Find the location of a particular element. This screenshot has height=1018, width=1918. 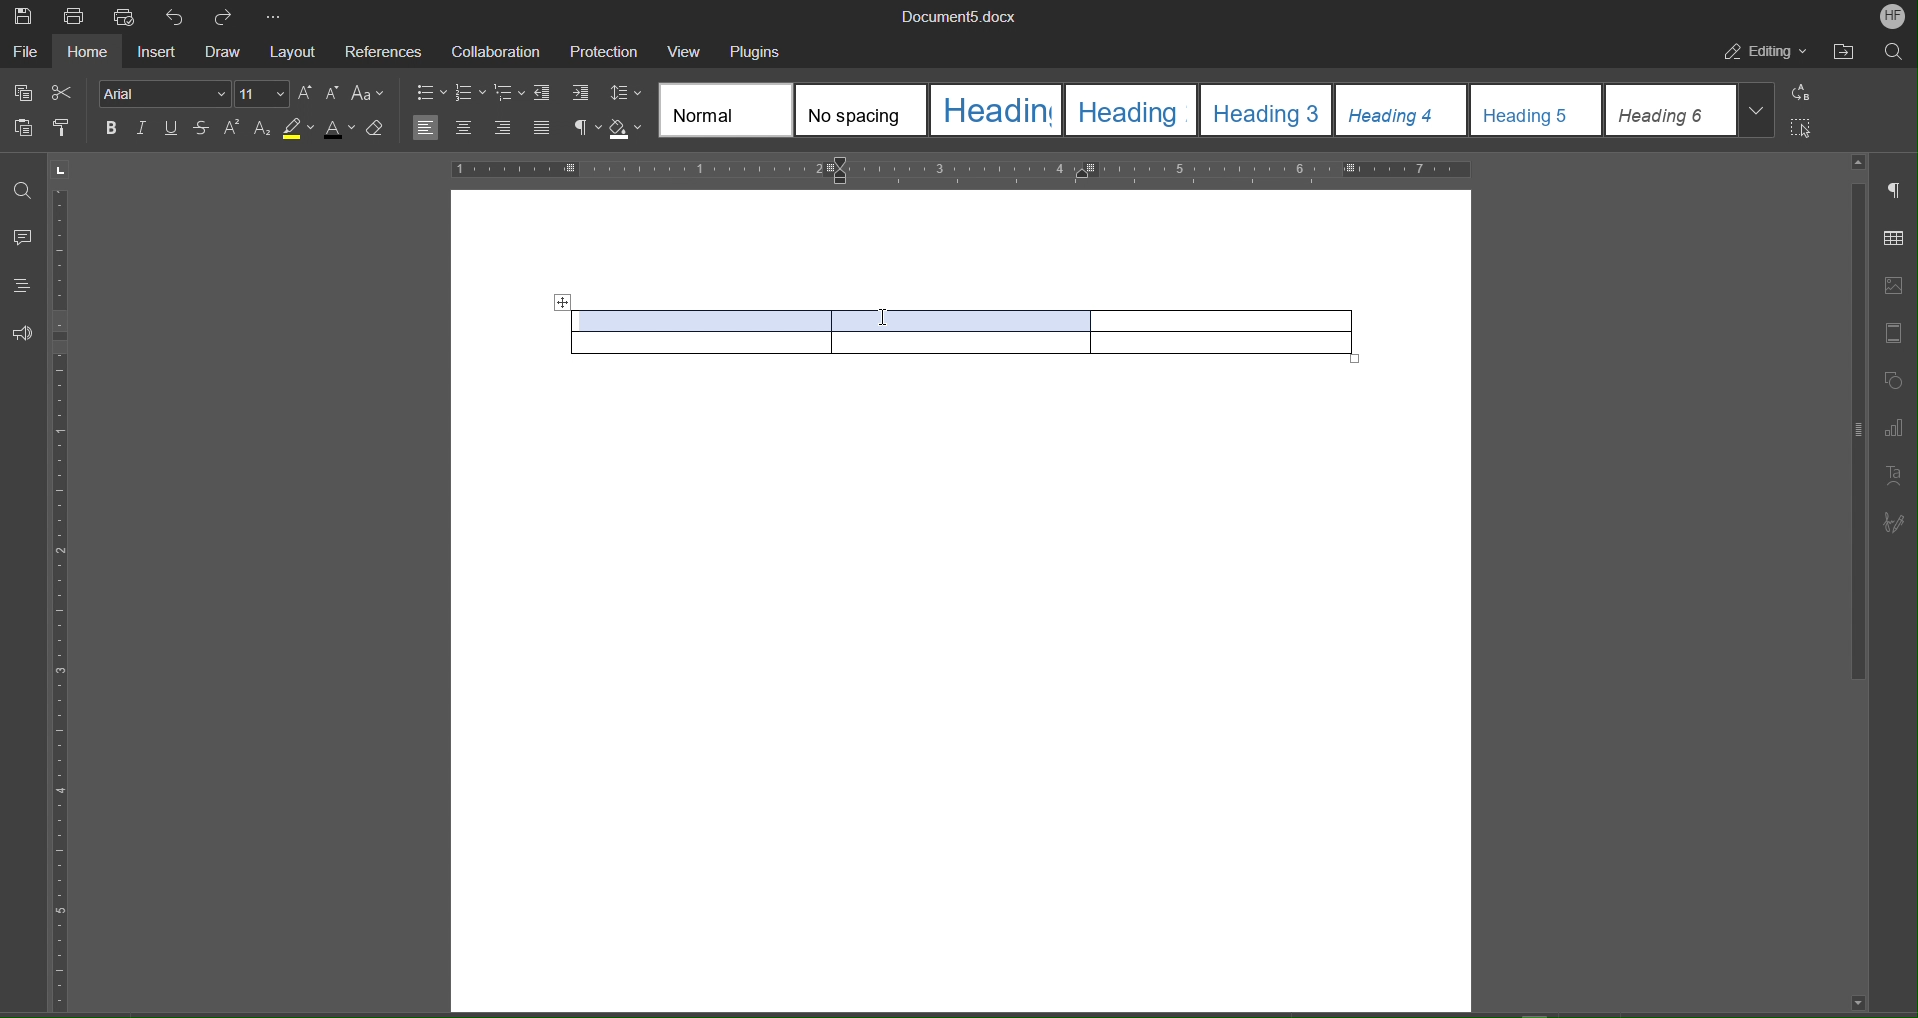

Editing is located at coordinates (1767, 54).